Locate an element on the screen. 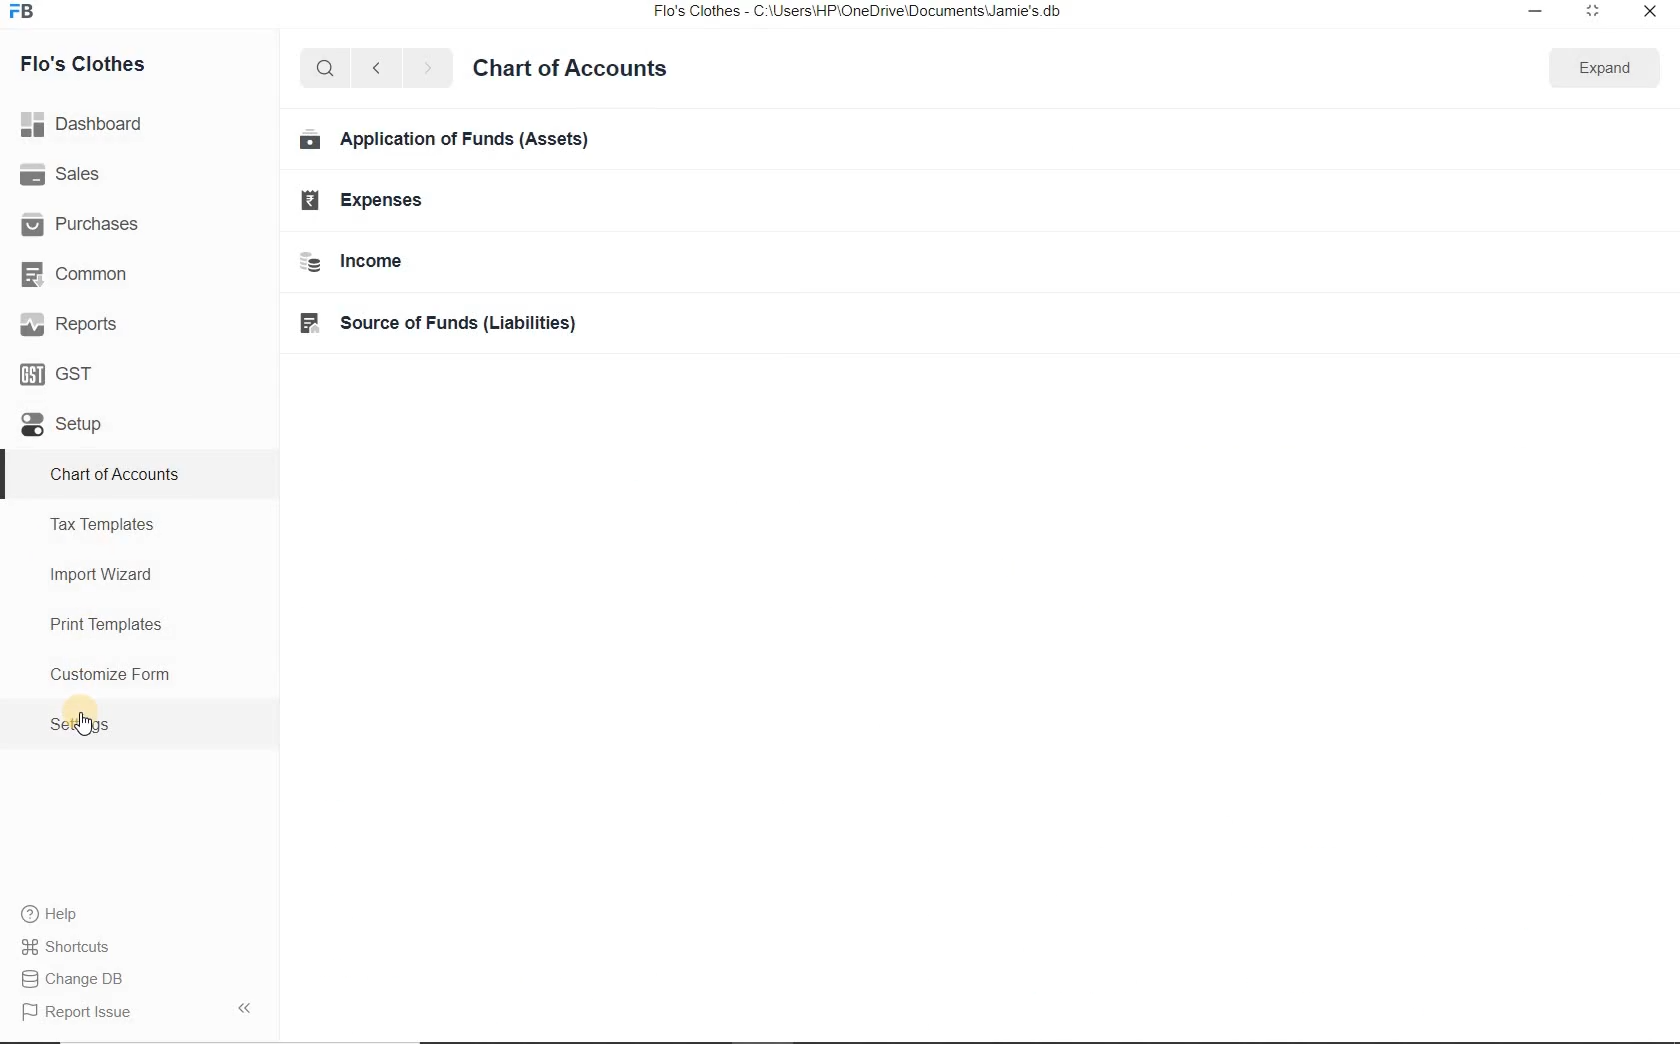 The image size is (1680, 1044). BF Source of Funds (Liabilities) is located at coordinates (434, 321).